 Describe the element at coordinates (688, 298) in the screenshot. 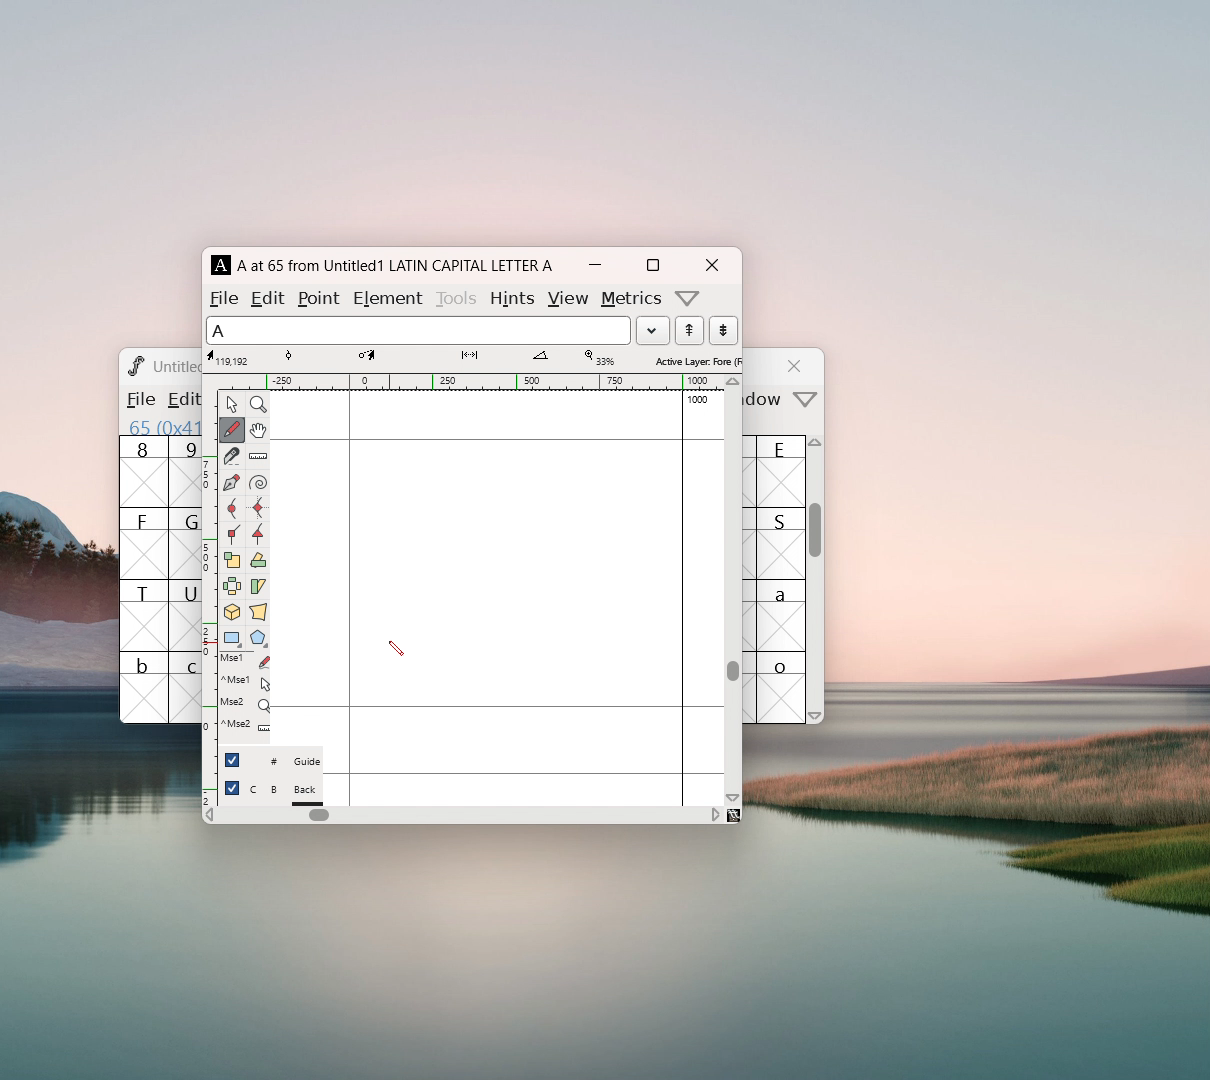

I see `more options` at that location.